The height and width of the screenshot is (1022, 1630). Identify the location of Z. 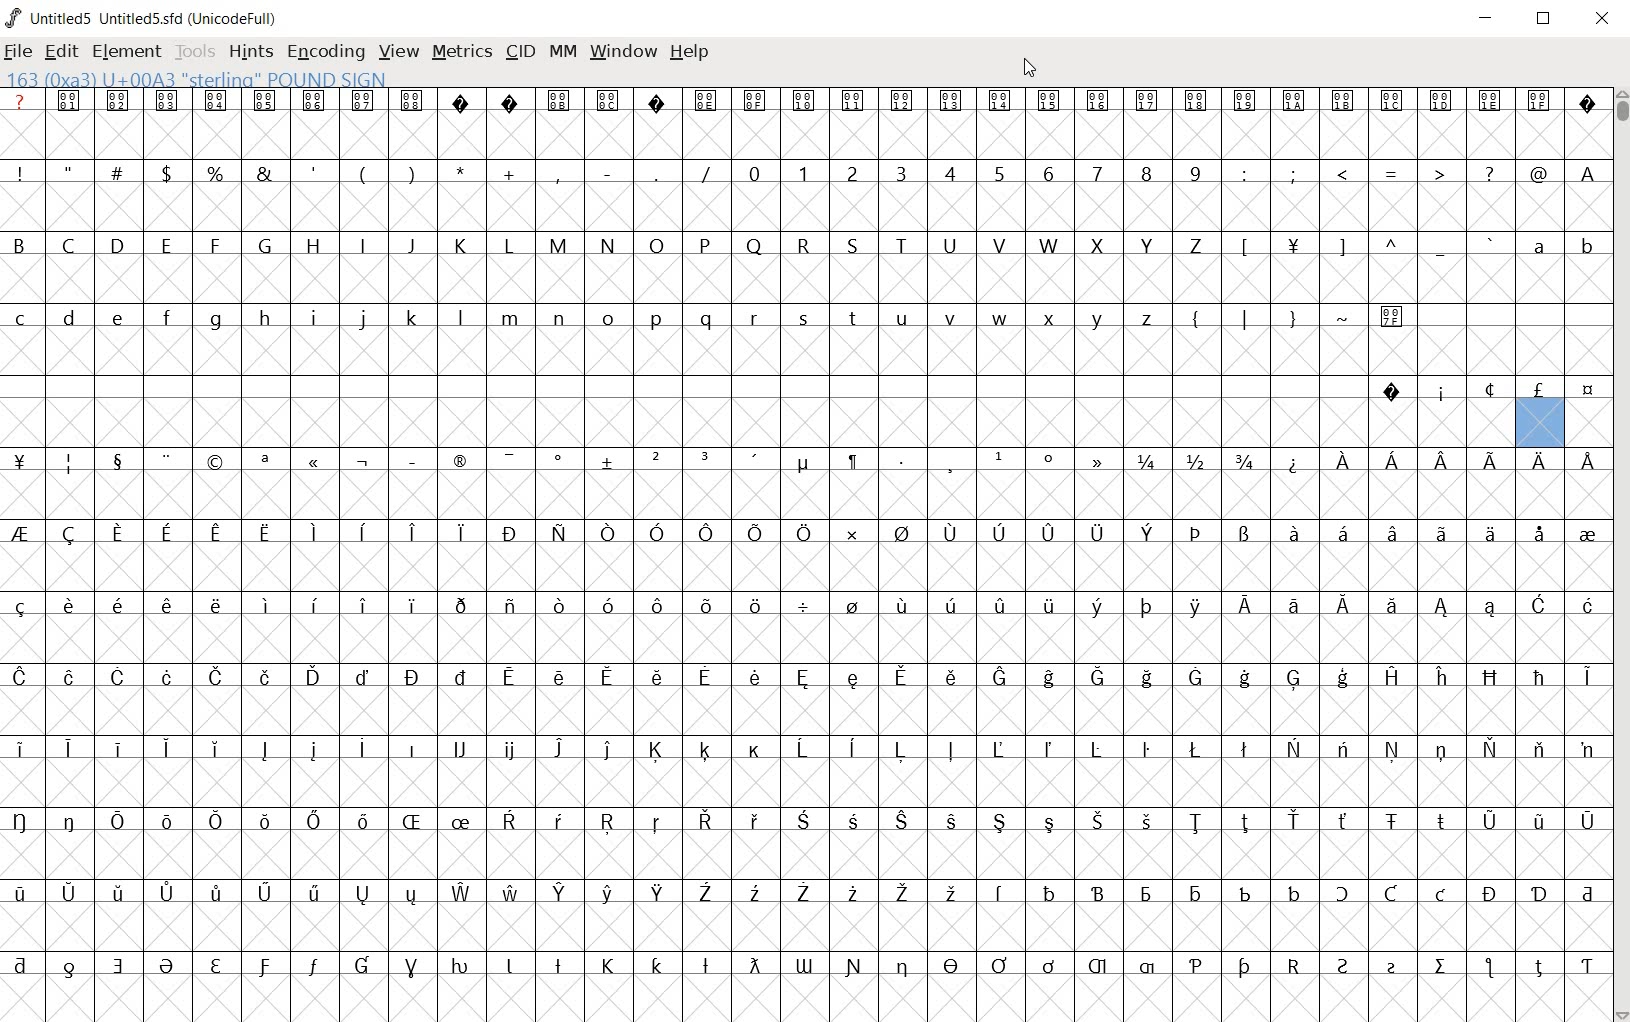
(1196, 247).